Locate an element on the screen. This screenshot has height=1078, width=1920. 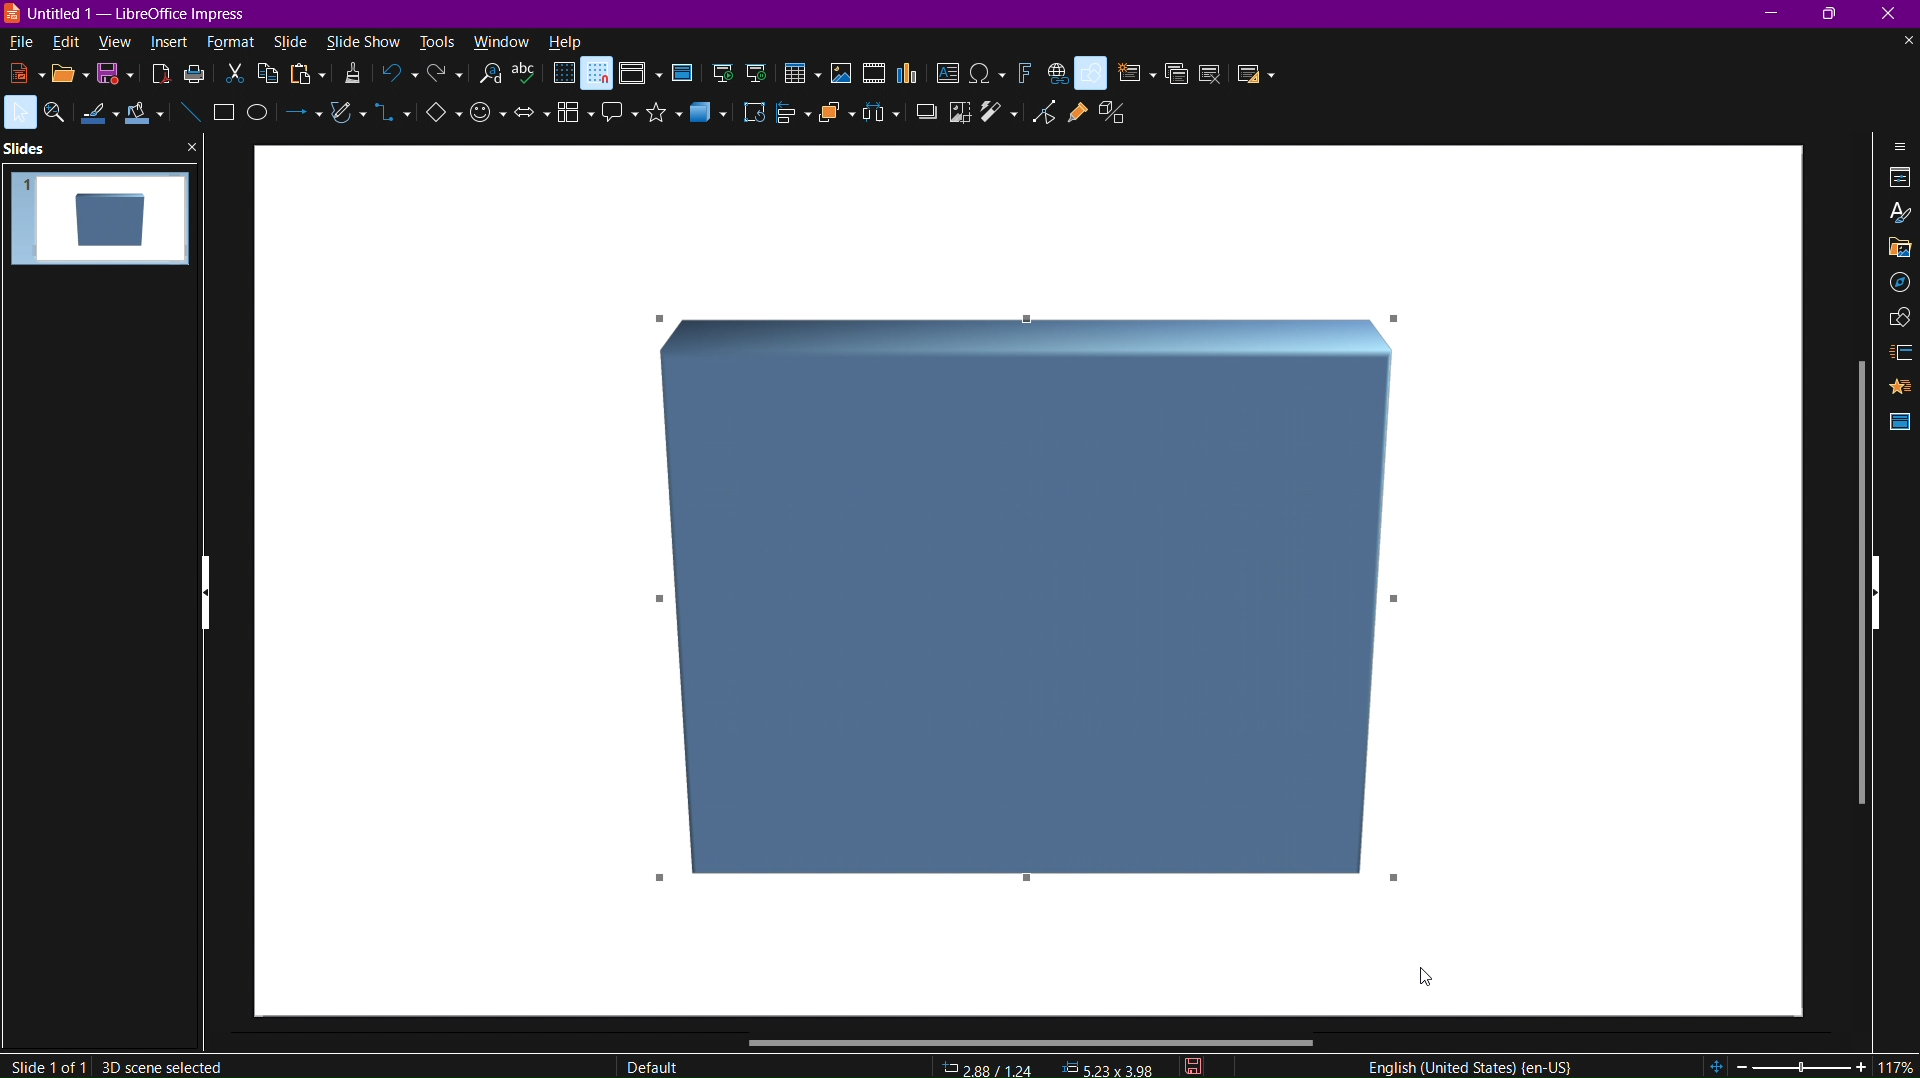
Display Views is located at coordinates (639, 75).